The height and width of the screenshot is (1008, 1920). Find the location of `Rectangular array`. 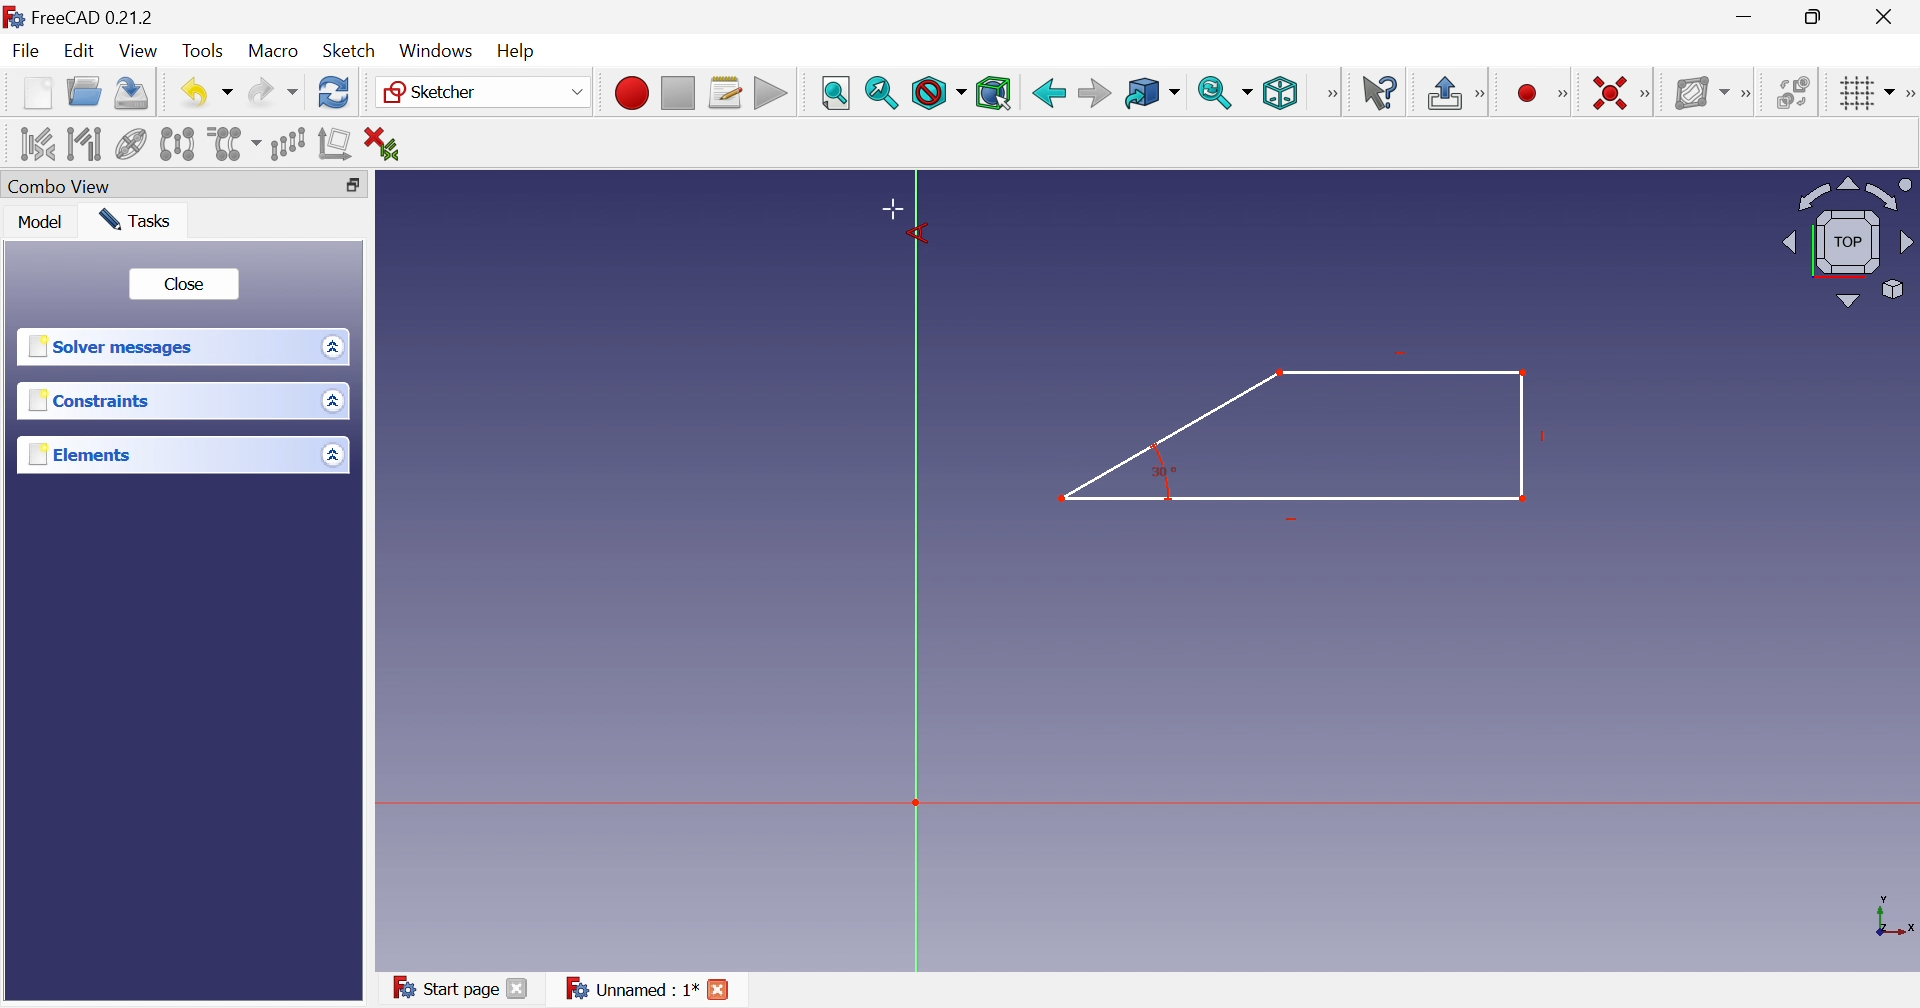

Rectangular array is located at coordinates (291, 145).